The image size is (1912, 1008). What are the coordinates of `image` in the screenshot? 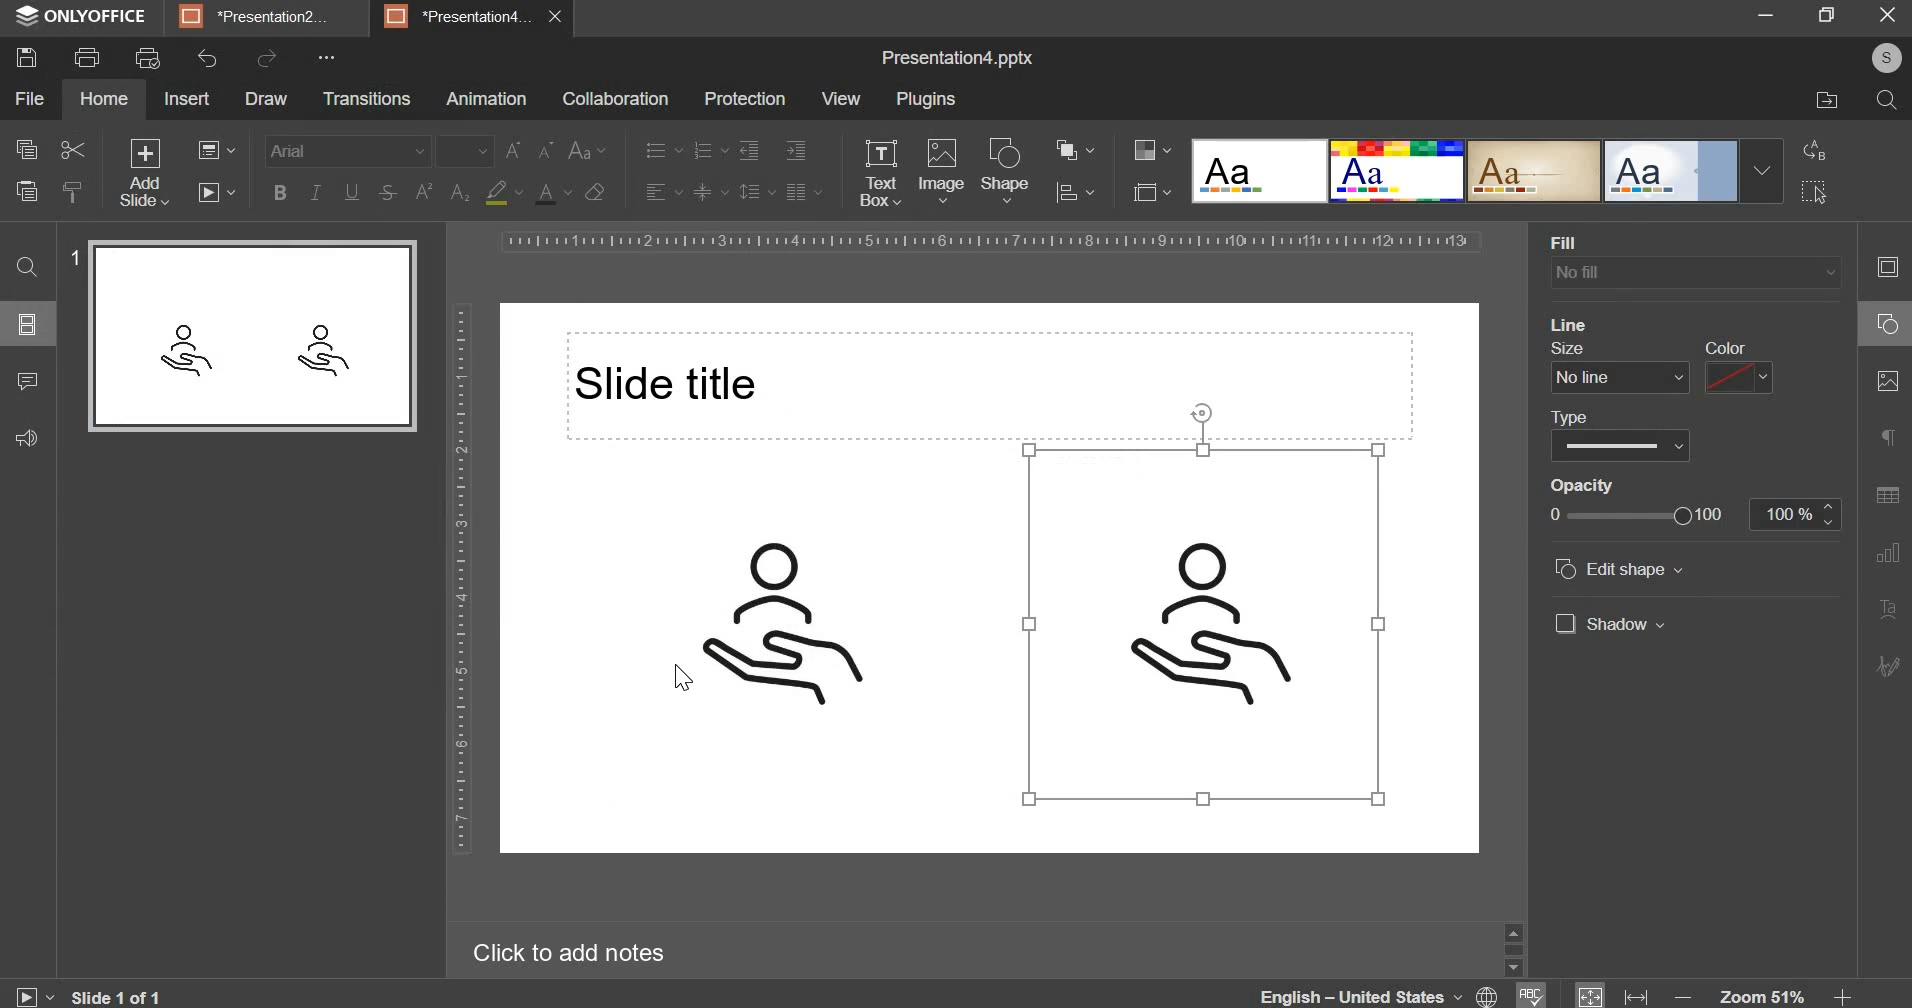 It's located at (942, 172).